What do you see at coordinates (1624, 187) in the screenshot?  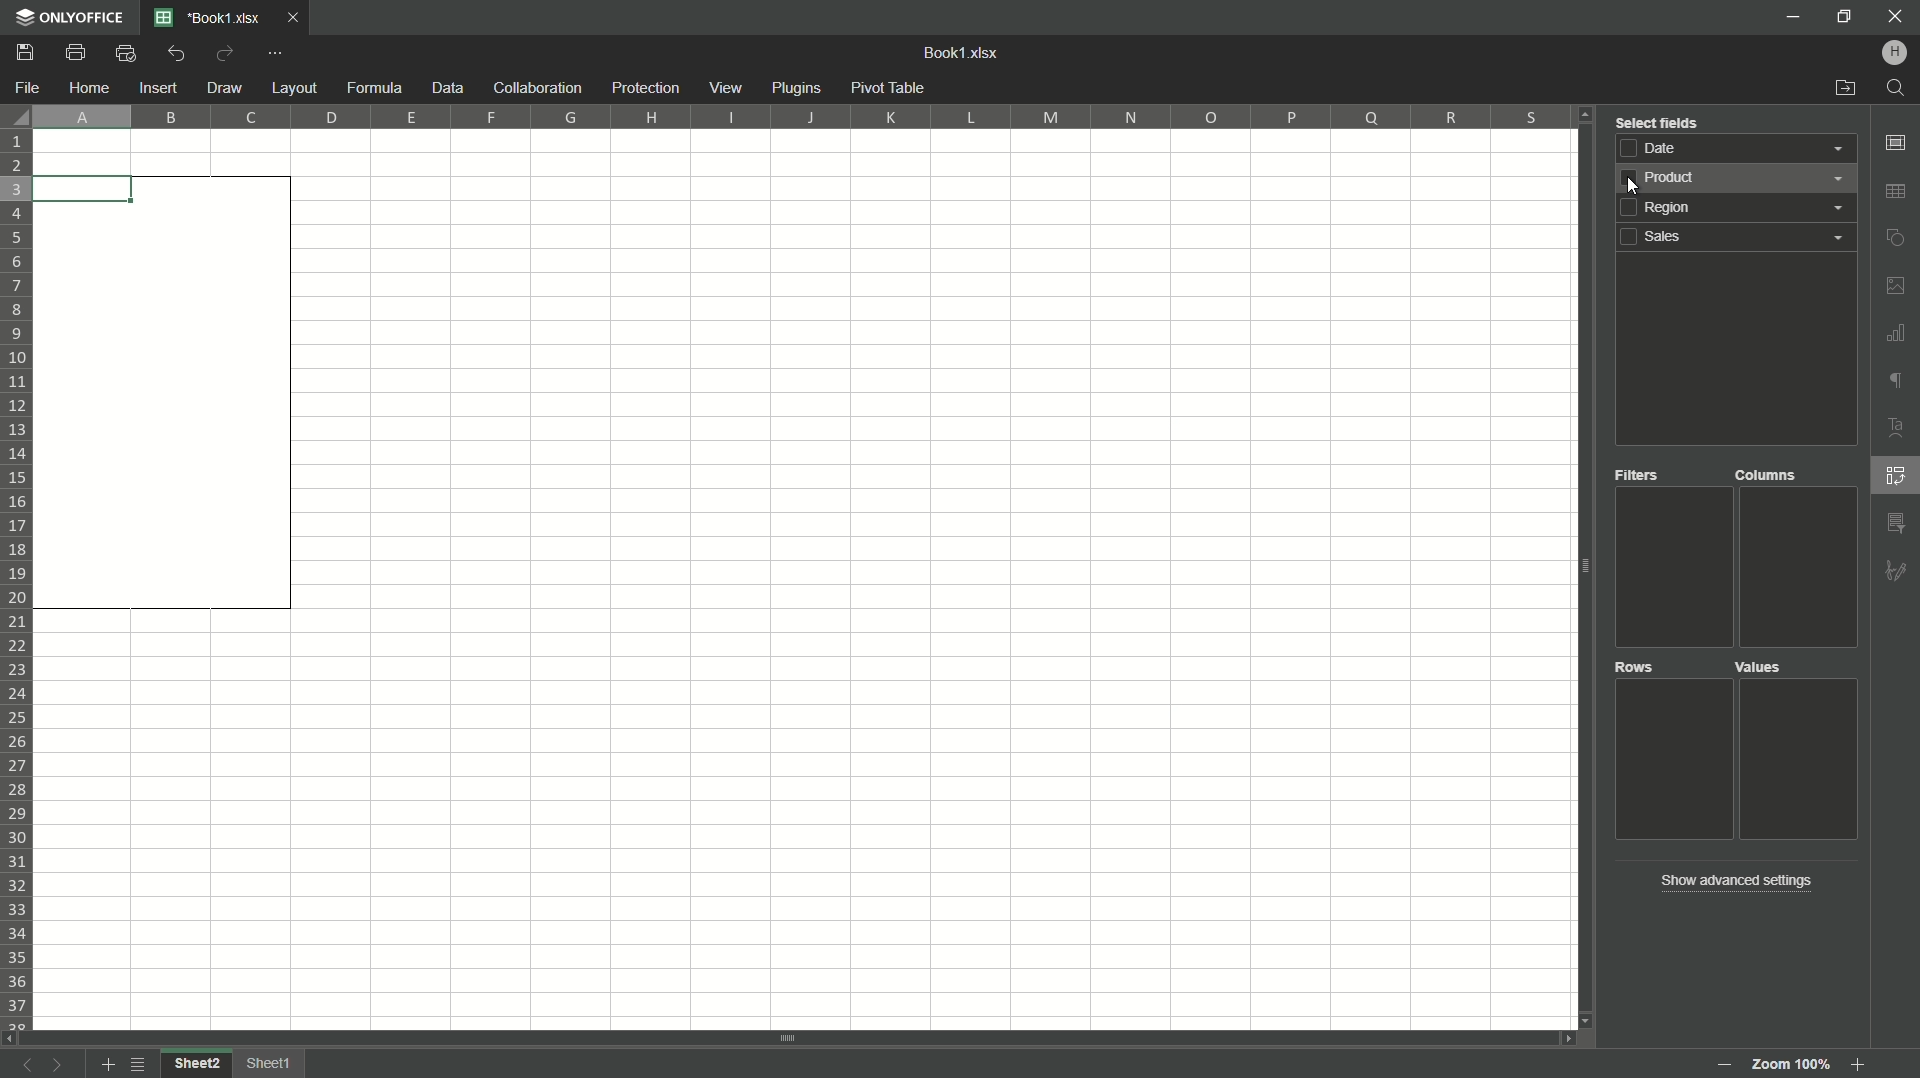 I see `cursor` at bounding box center [1624, 187].